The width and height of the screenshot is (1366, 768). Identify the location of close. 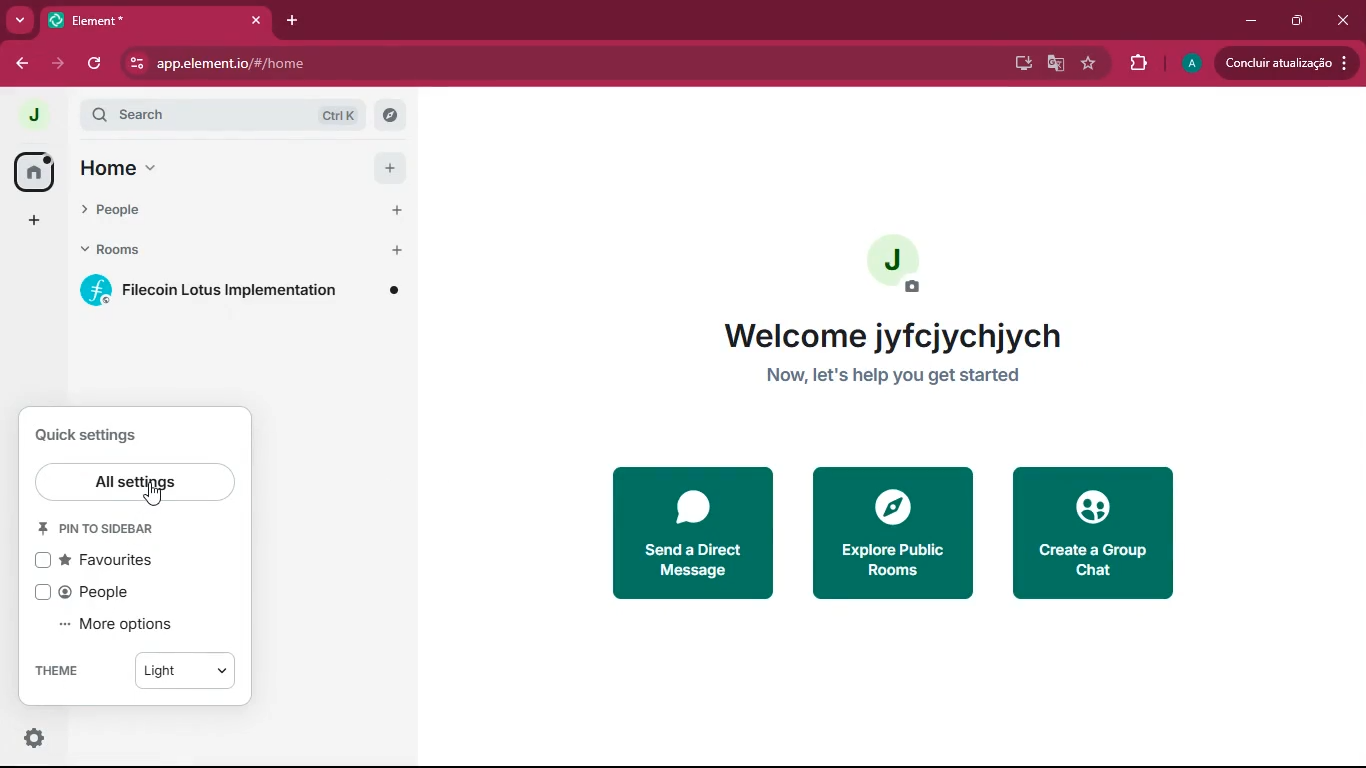
(1343, 20).